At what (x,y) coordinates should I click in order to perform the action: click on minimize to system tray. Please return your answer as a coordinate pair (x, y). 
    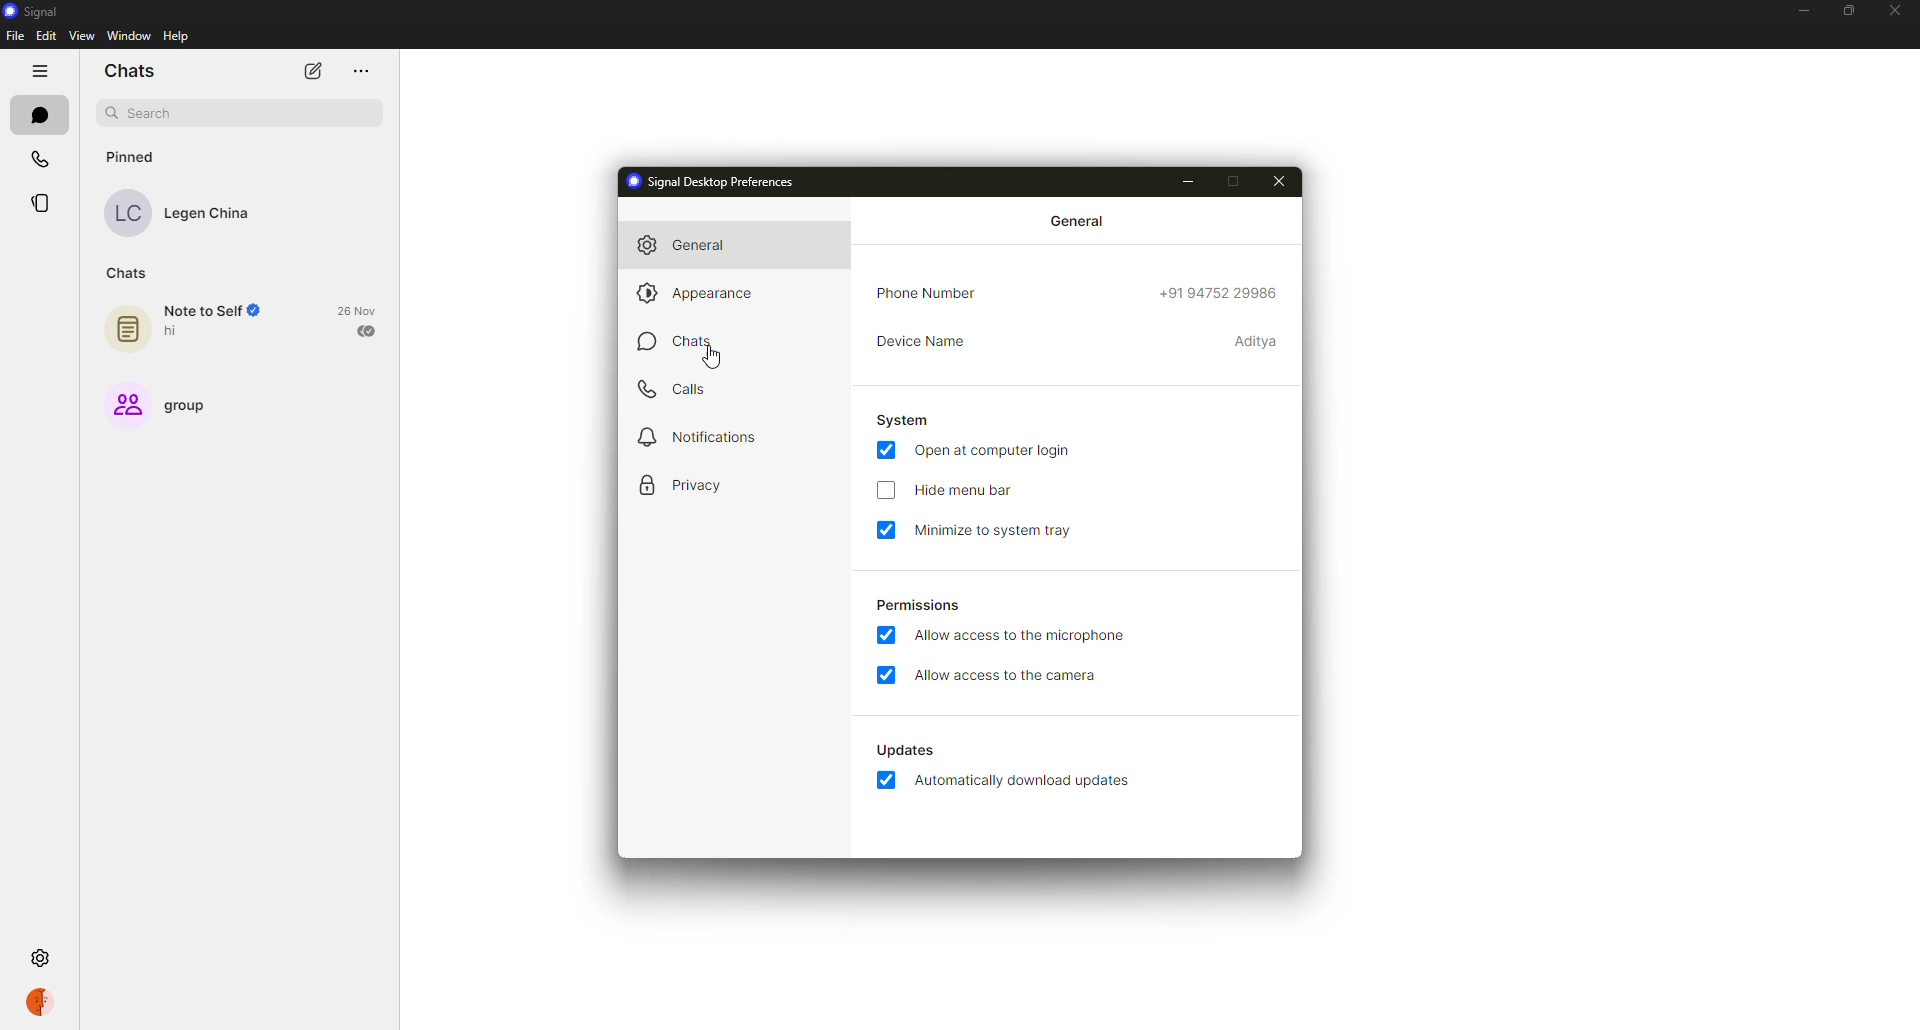
    Looking at the image, I should click on (993, 532).